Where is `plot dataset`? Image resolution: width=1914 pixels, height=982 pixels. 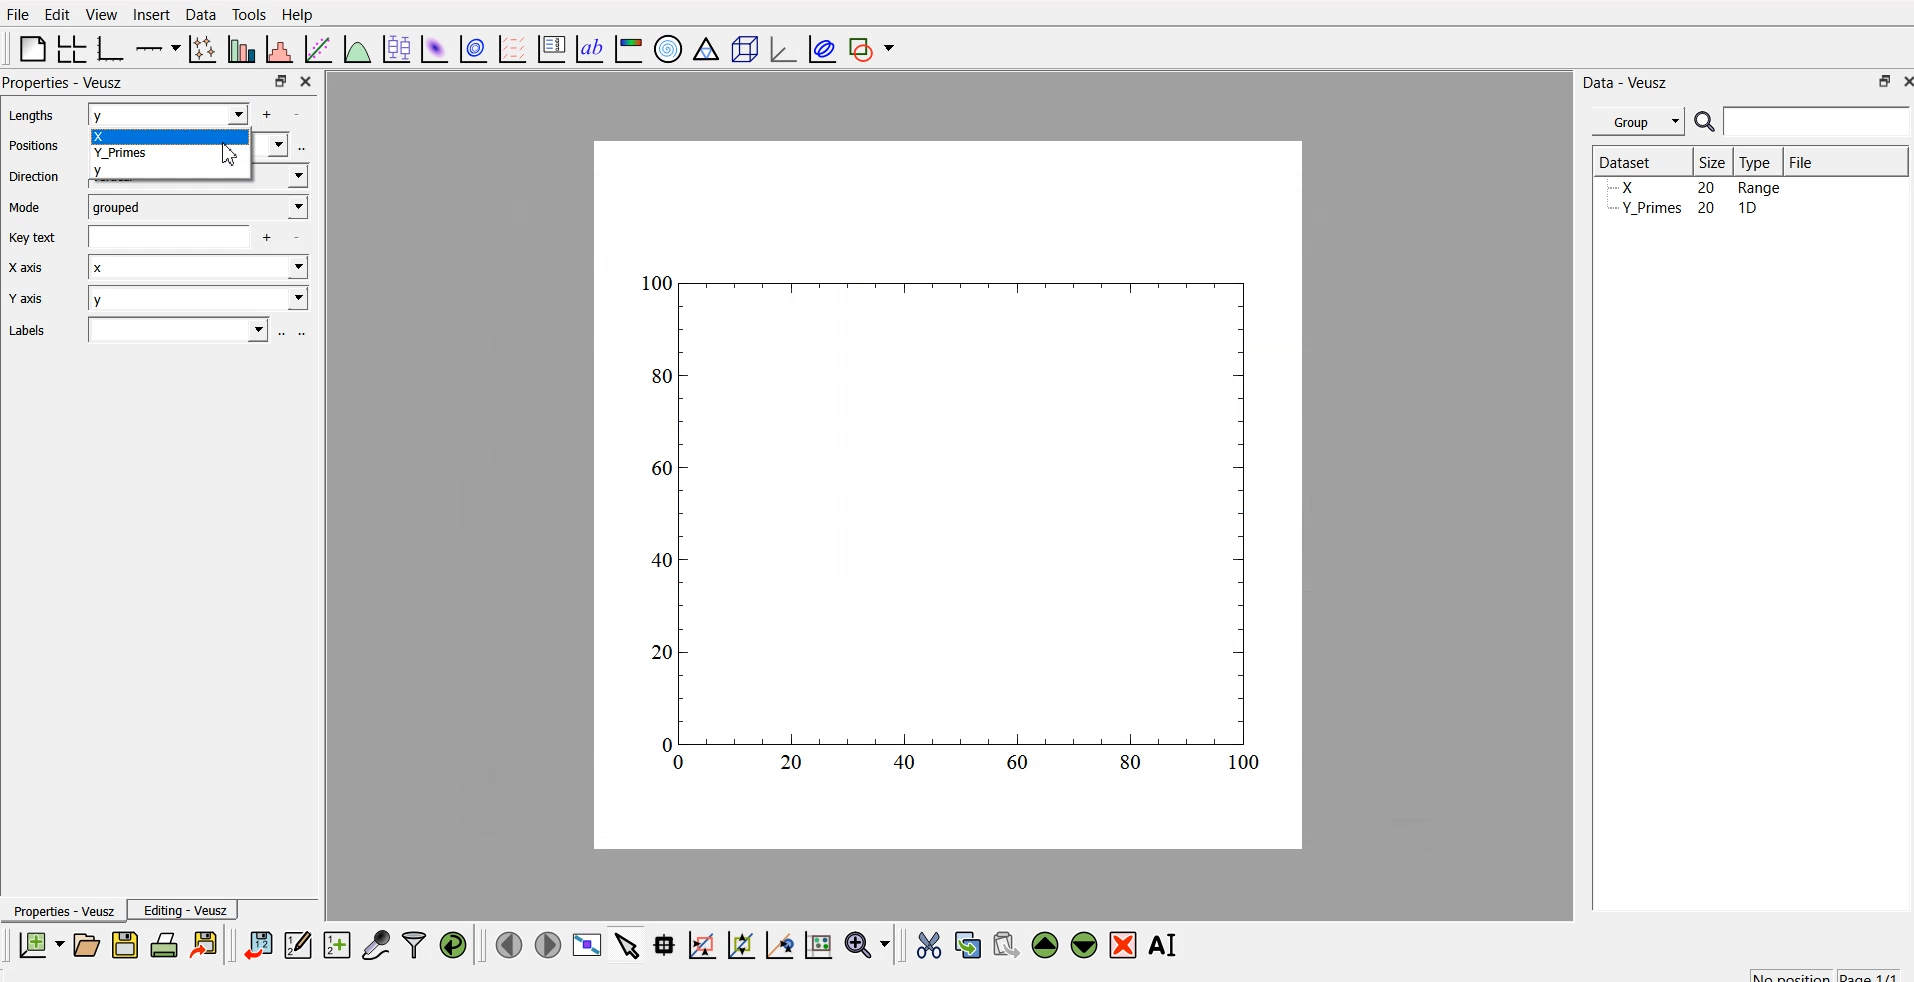 plot dataset is located at coordinates (435, 48).